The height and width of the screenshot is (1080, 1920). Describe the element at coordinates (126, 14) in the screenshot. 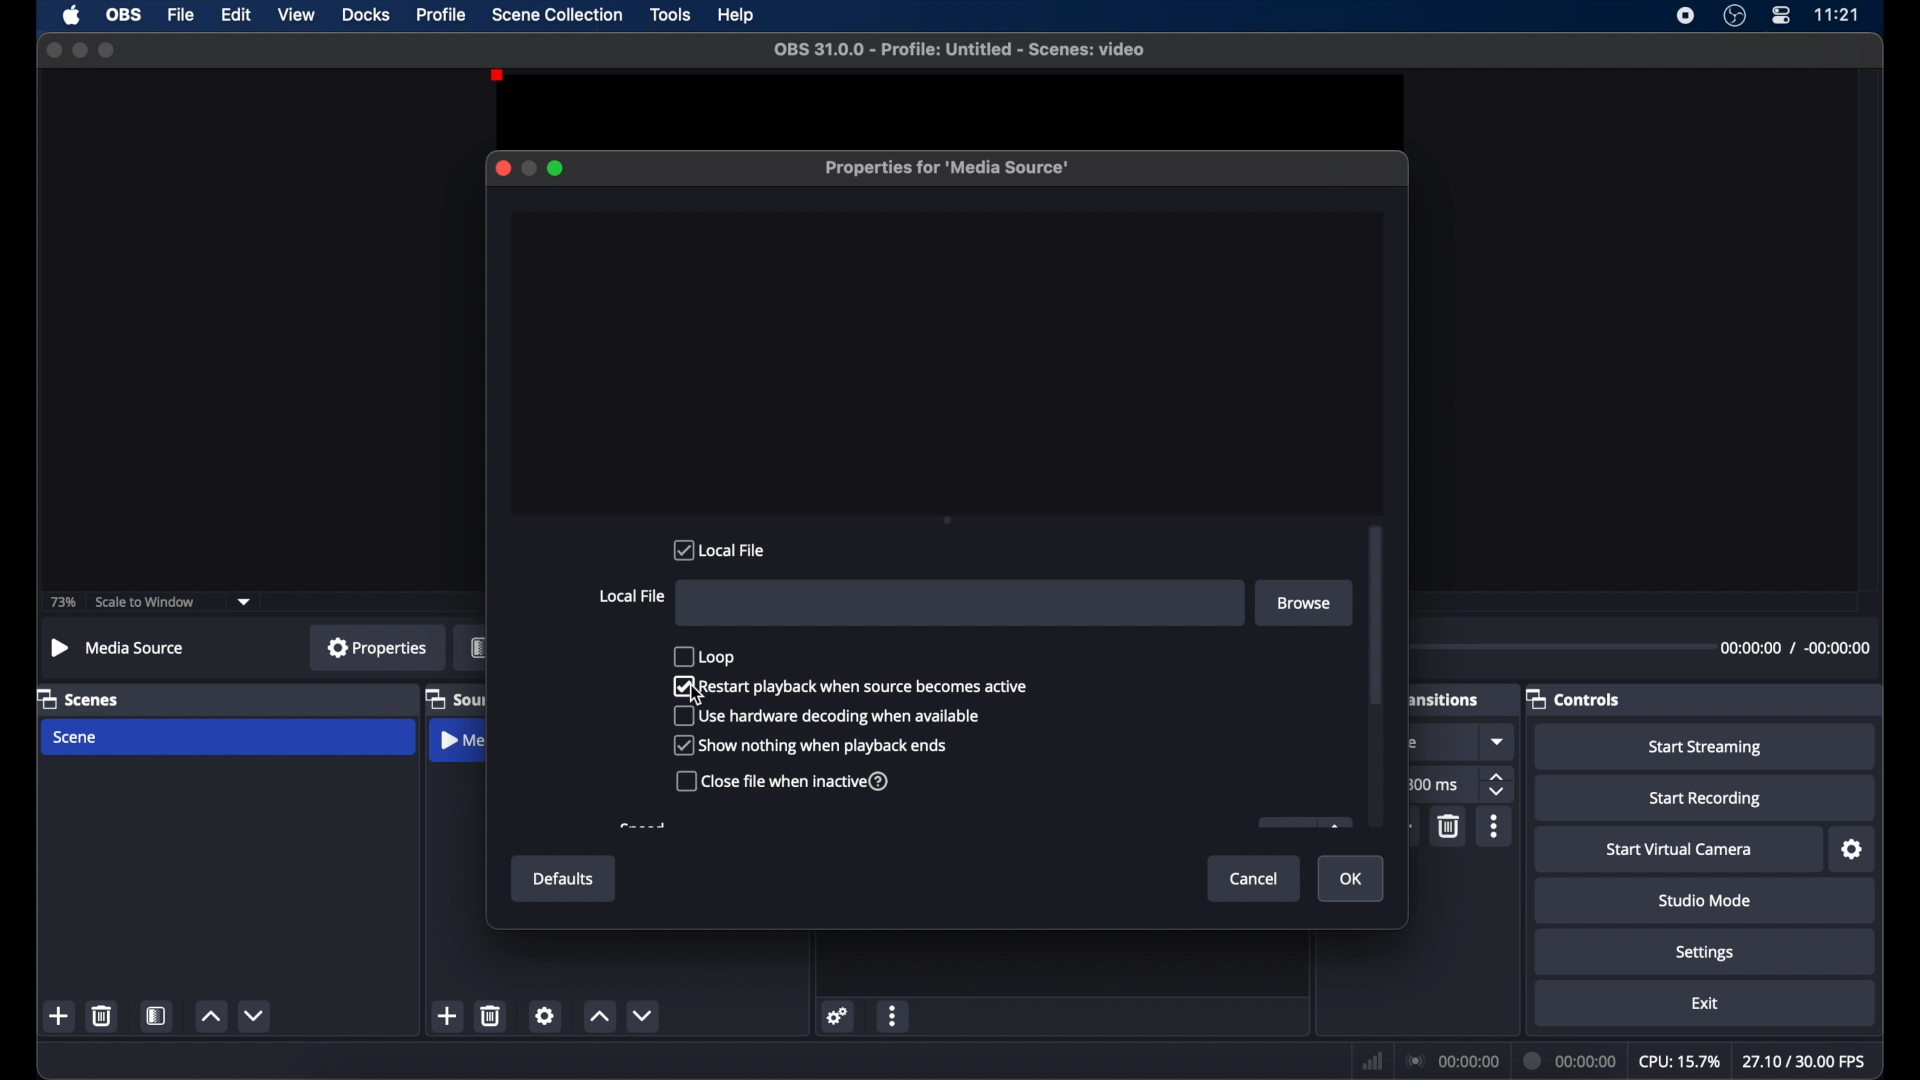

I see `obs` at that location.